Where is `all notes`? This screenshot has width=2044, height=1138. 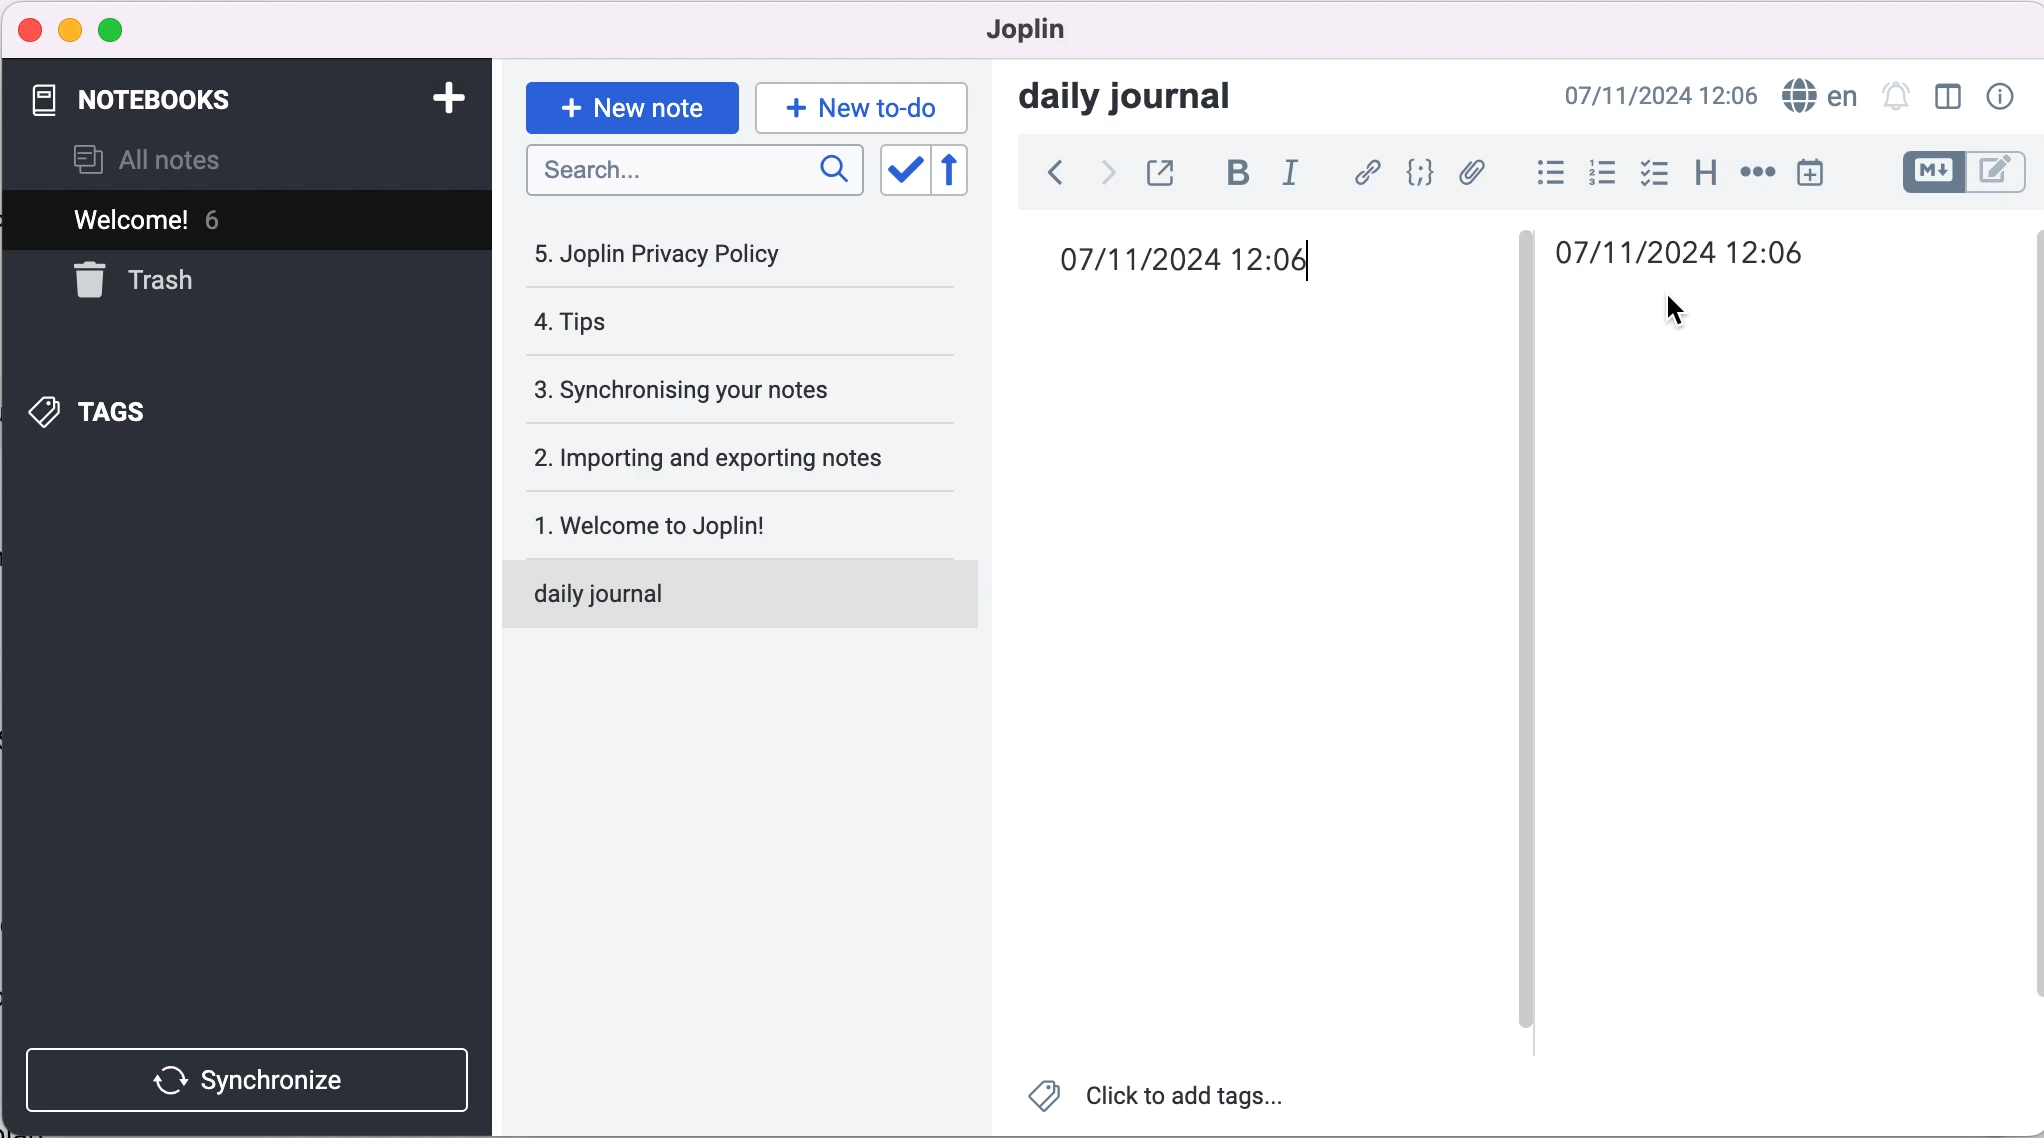 all notes is located at coordinates (165, 163).